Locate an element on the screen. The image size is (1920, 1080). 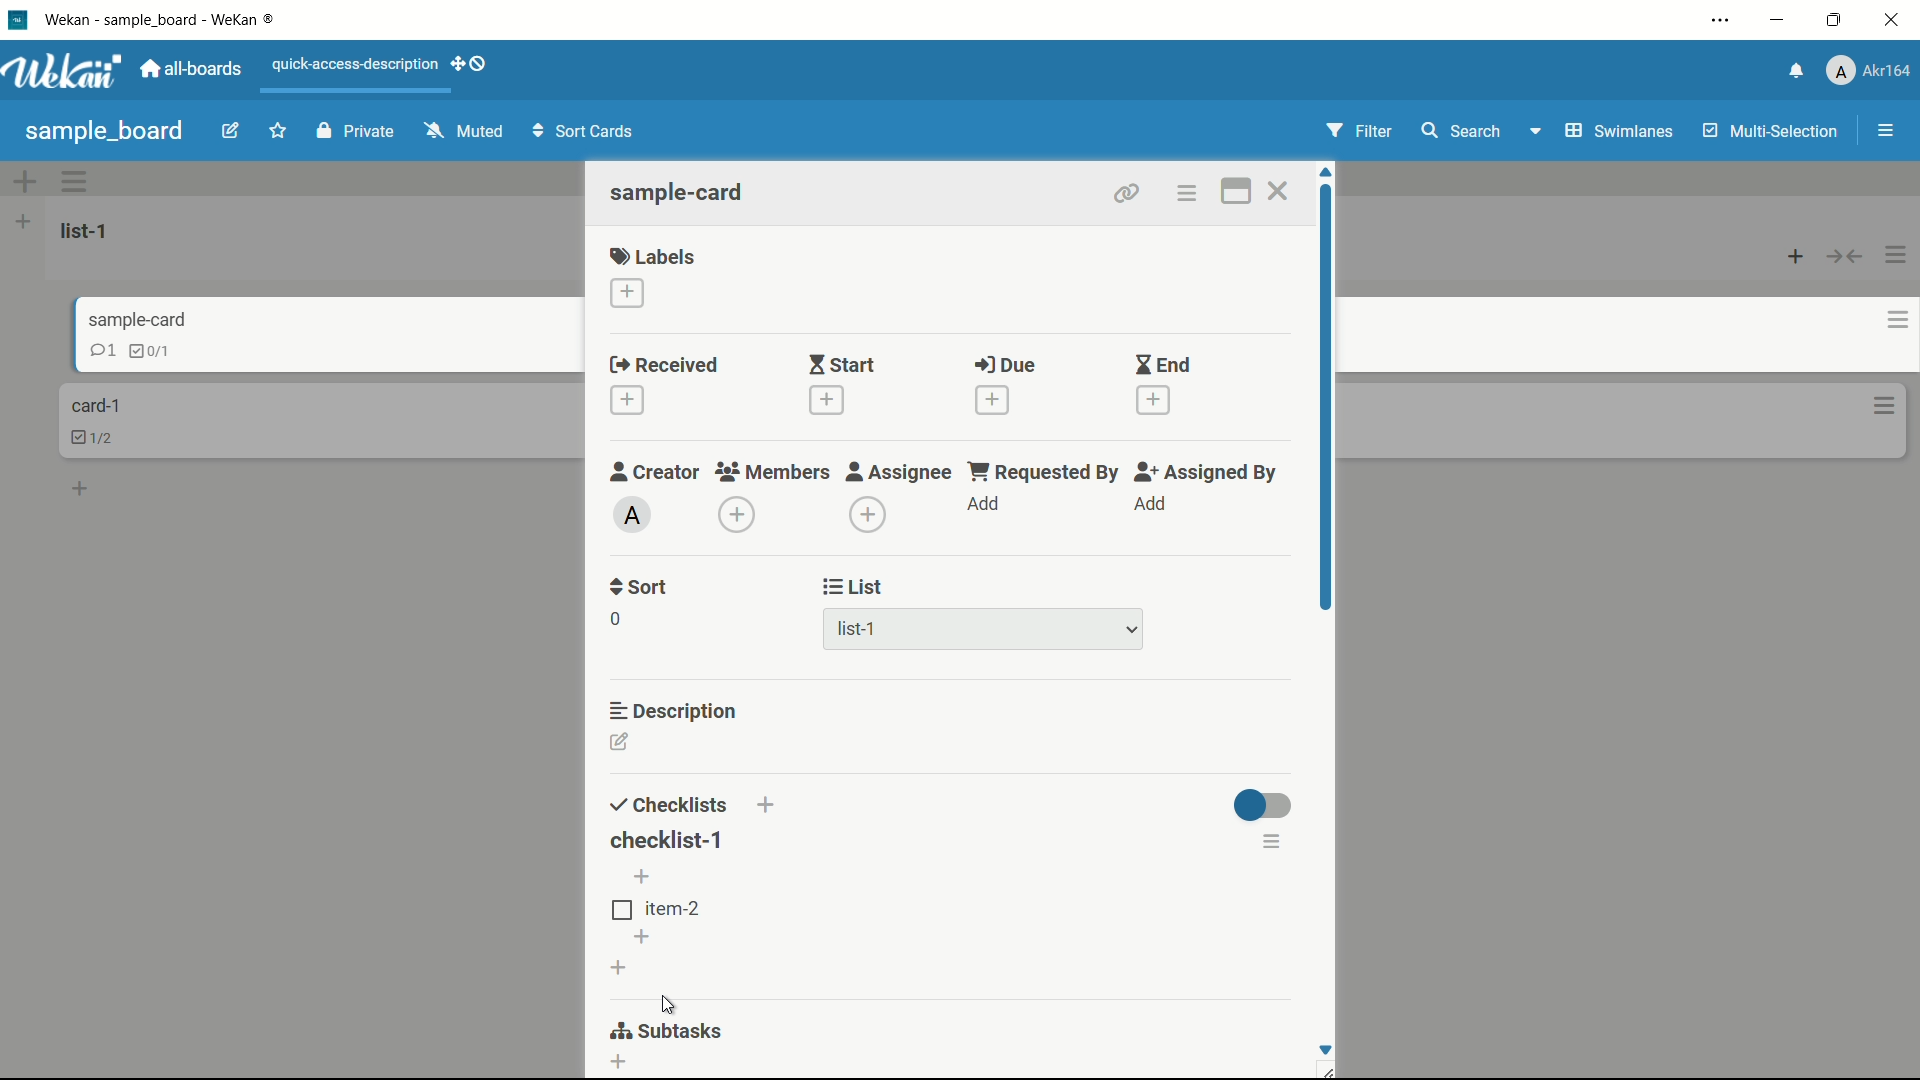
app icon is located at coordinates (20, 19).